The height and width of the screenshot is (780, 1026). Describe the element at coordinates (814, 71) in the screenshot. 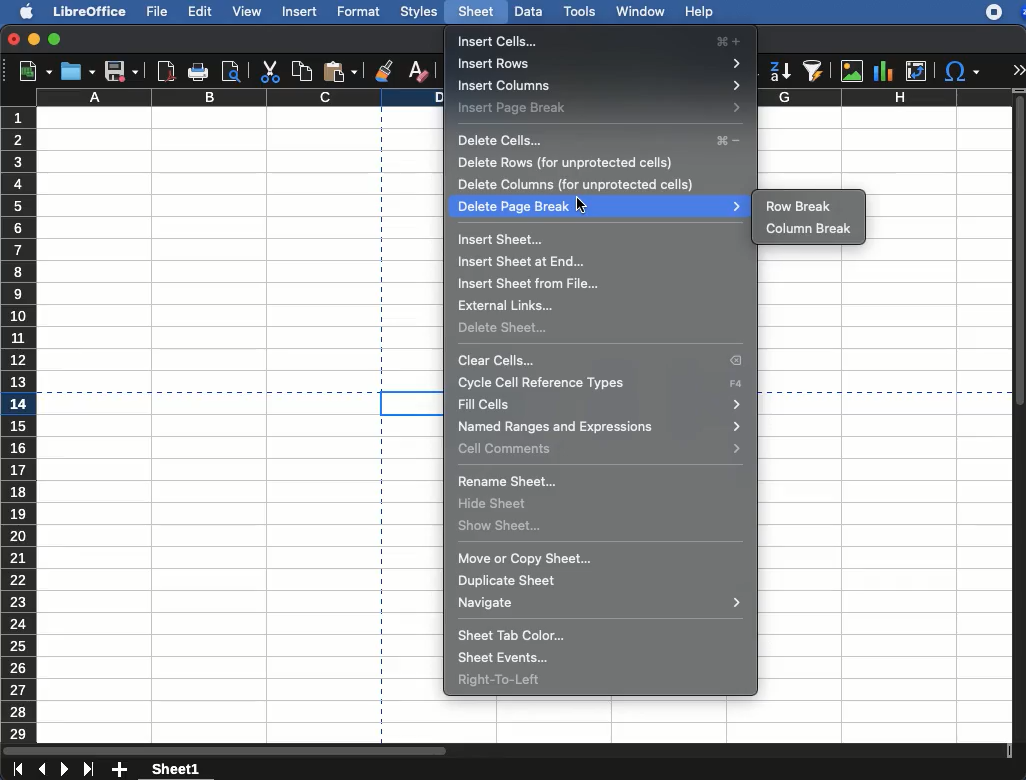

I see `autofilter` at that location.